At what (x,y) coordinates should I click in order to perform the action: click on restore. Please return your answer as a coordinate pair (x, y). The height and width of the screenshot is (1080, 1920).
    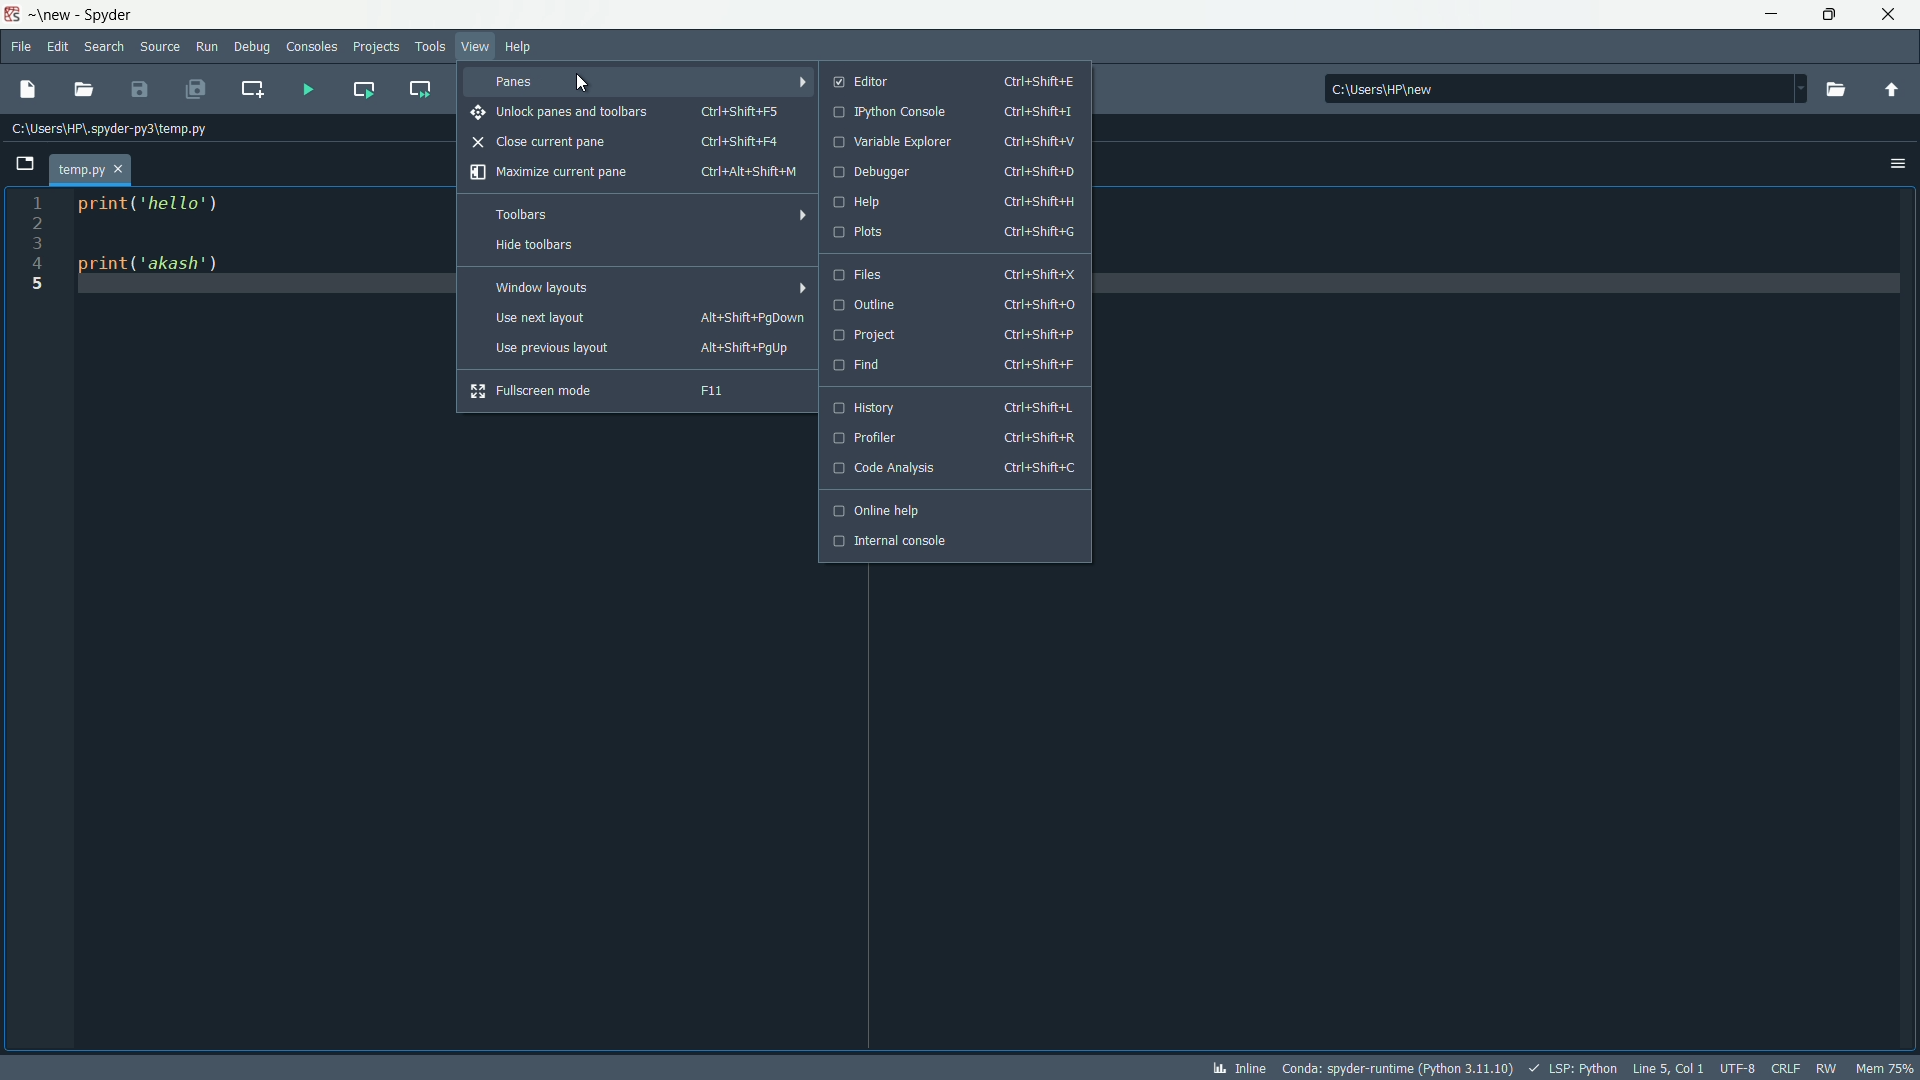
    Looking at the image, I should click on (1830, 15).